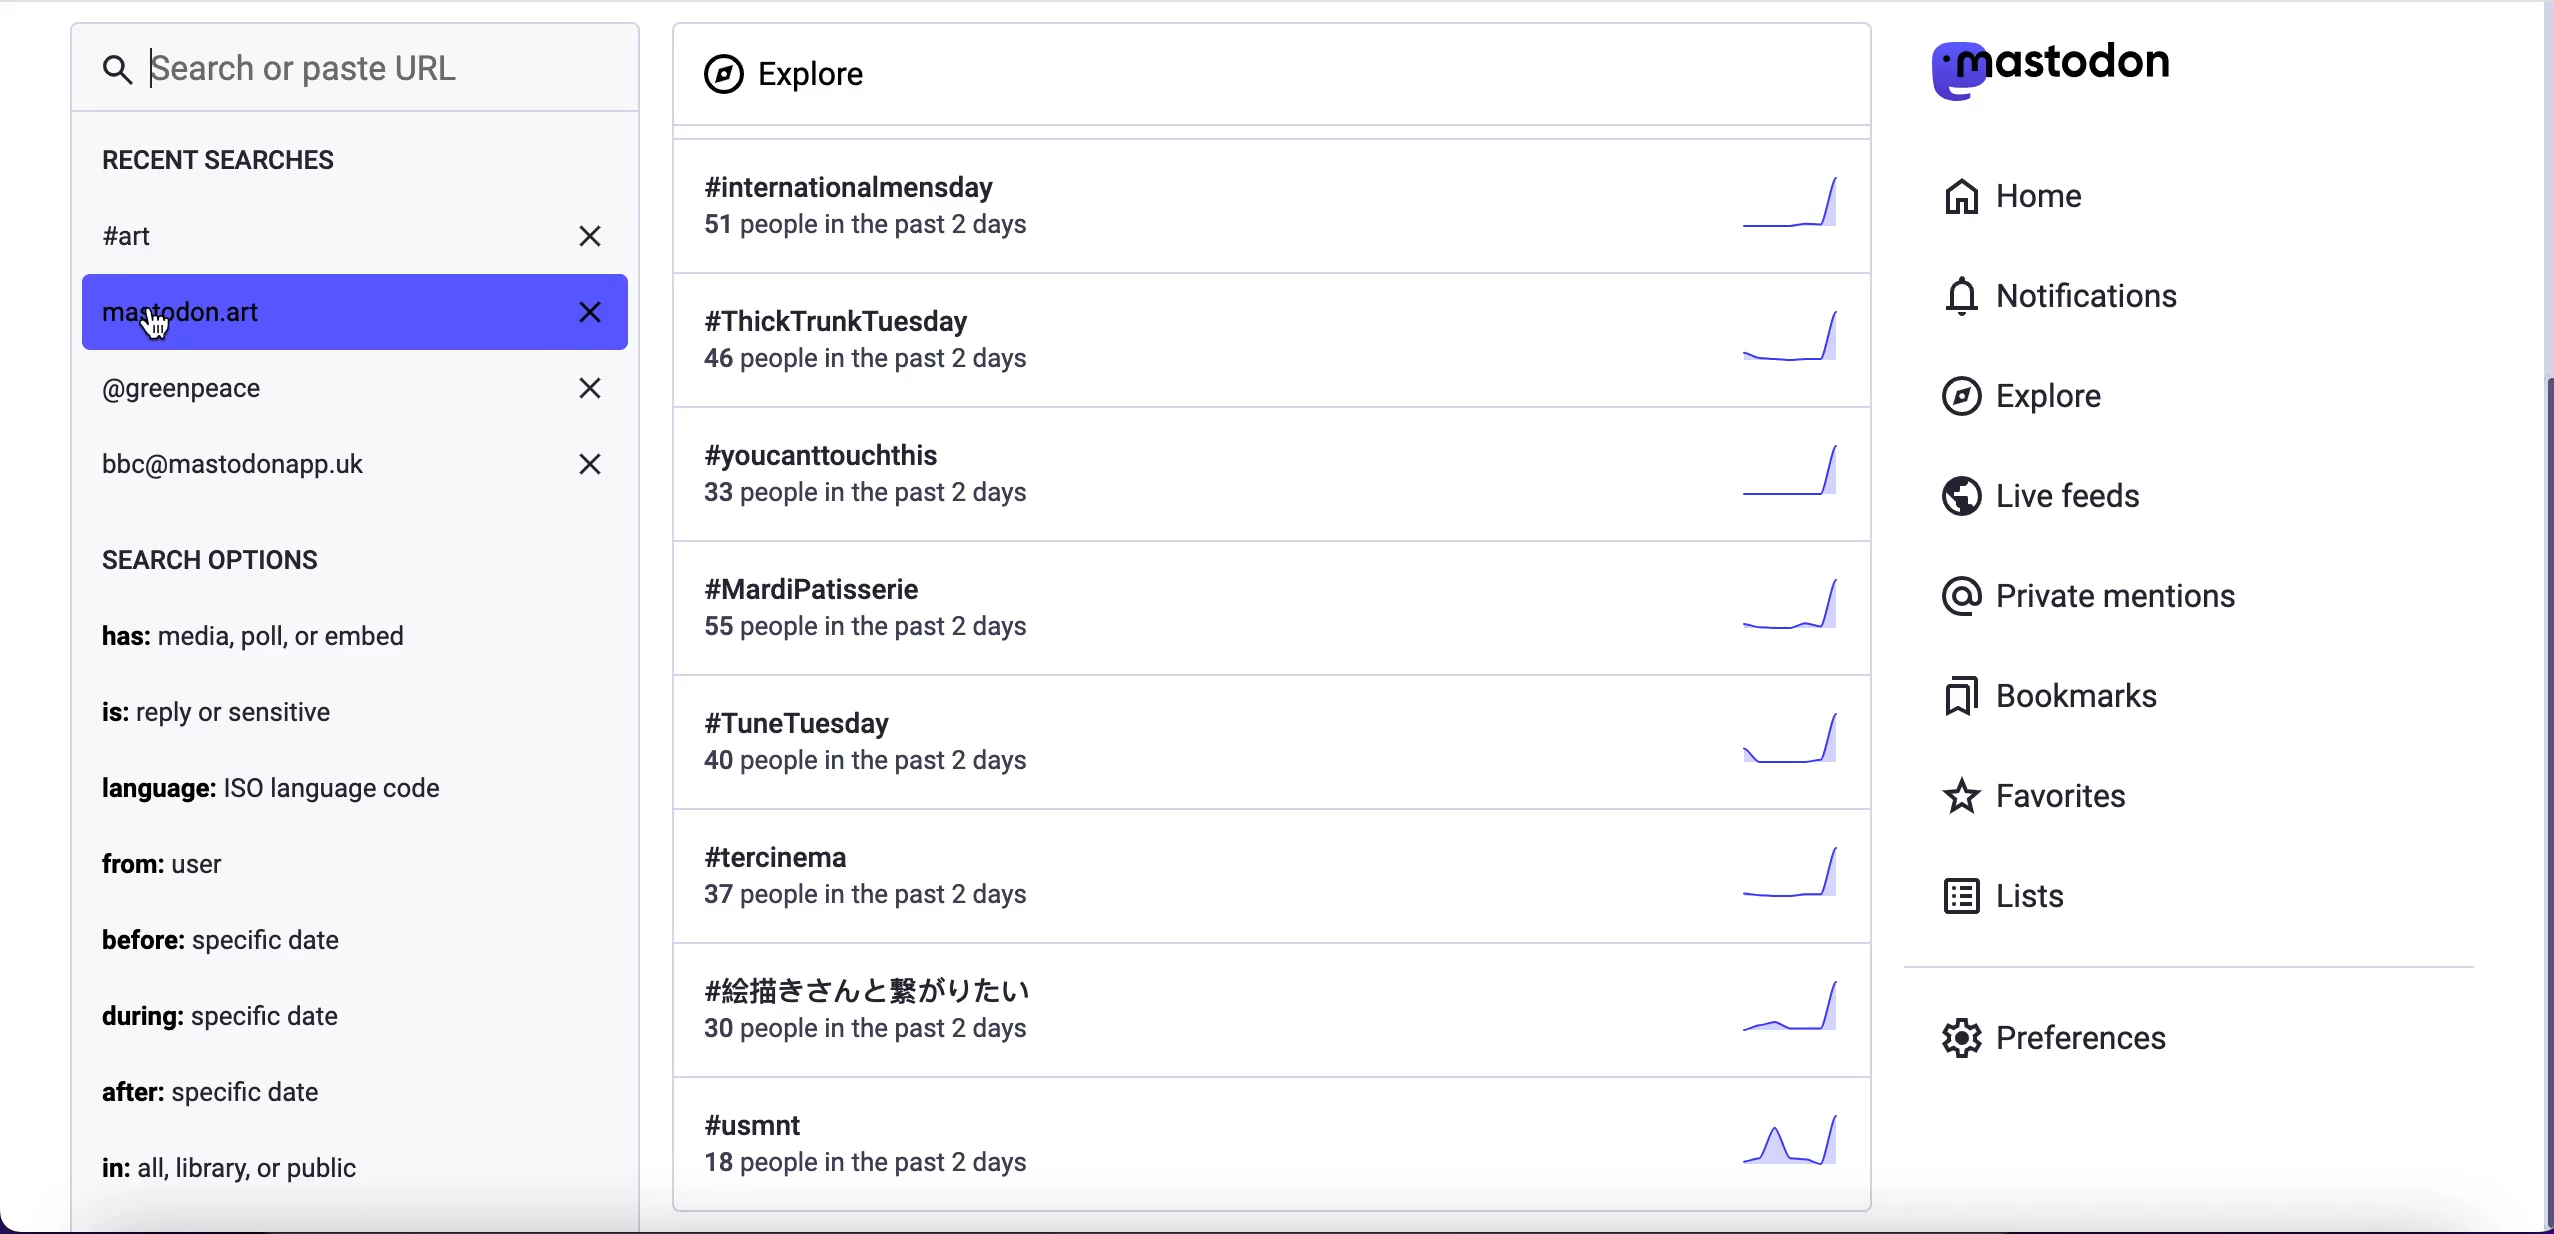  I want to click on lists, so click(2013, 896).